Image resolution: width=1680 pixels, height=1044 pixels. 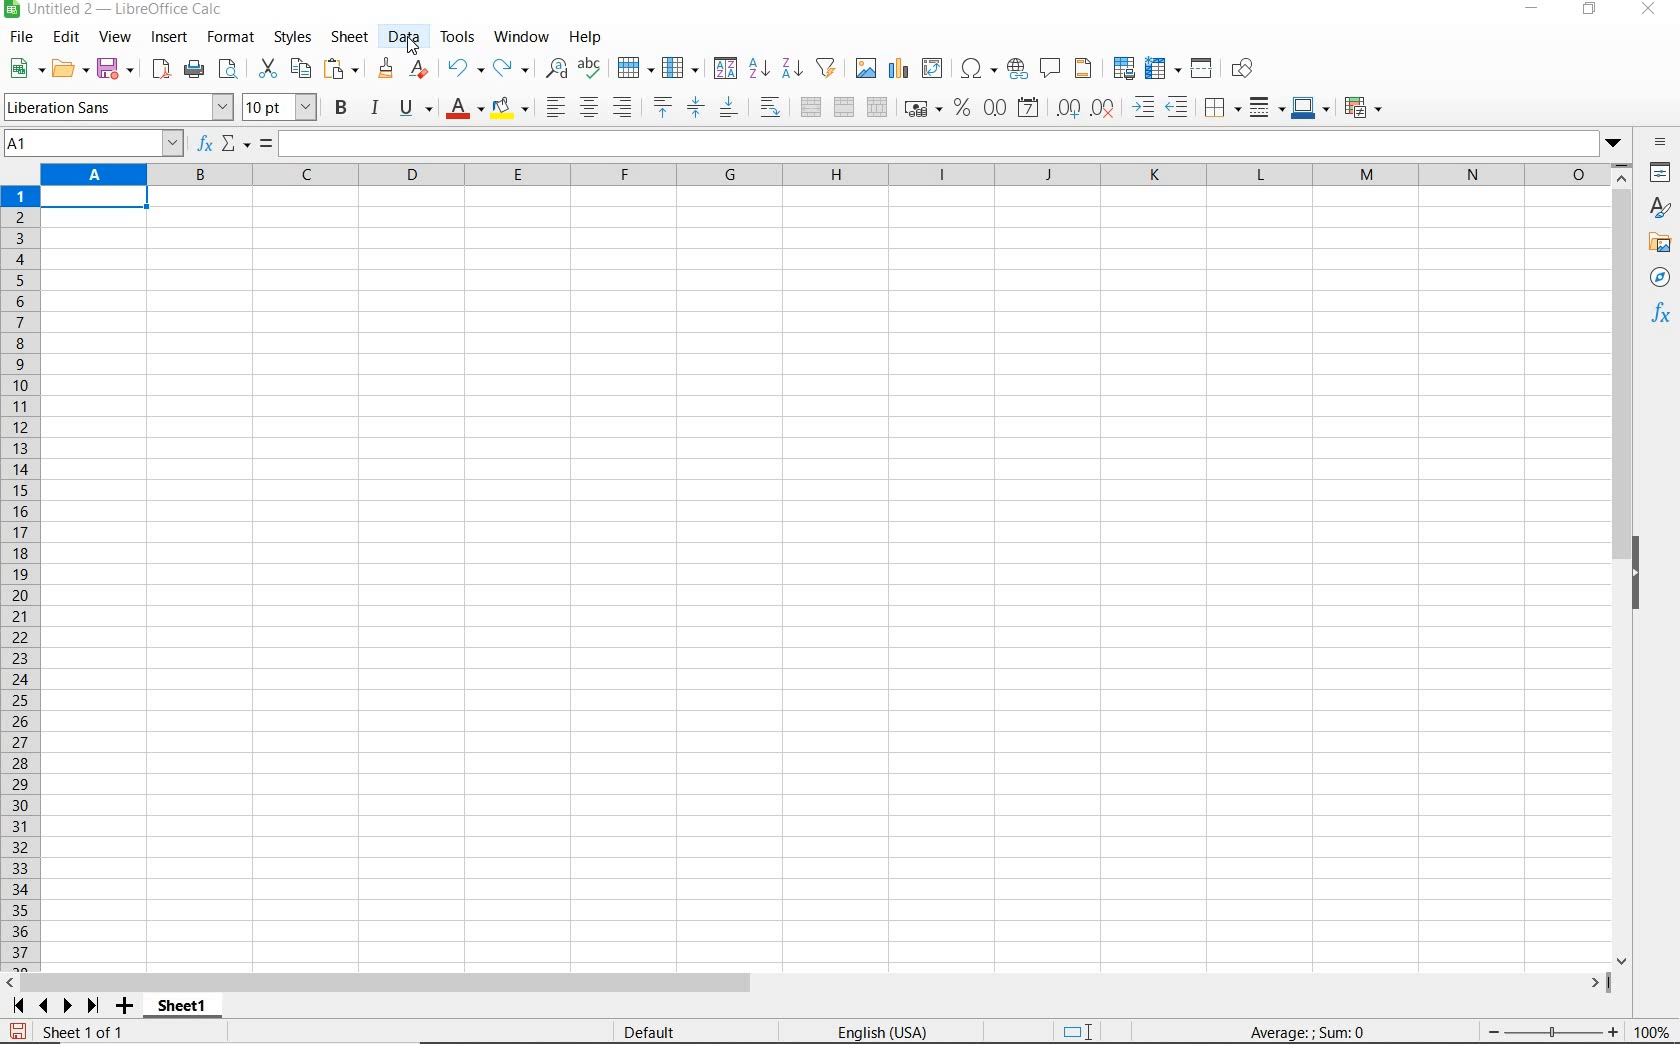 I want to click on select function, so click(x=236, y=145).